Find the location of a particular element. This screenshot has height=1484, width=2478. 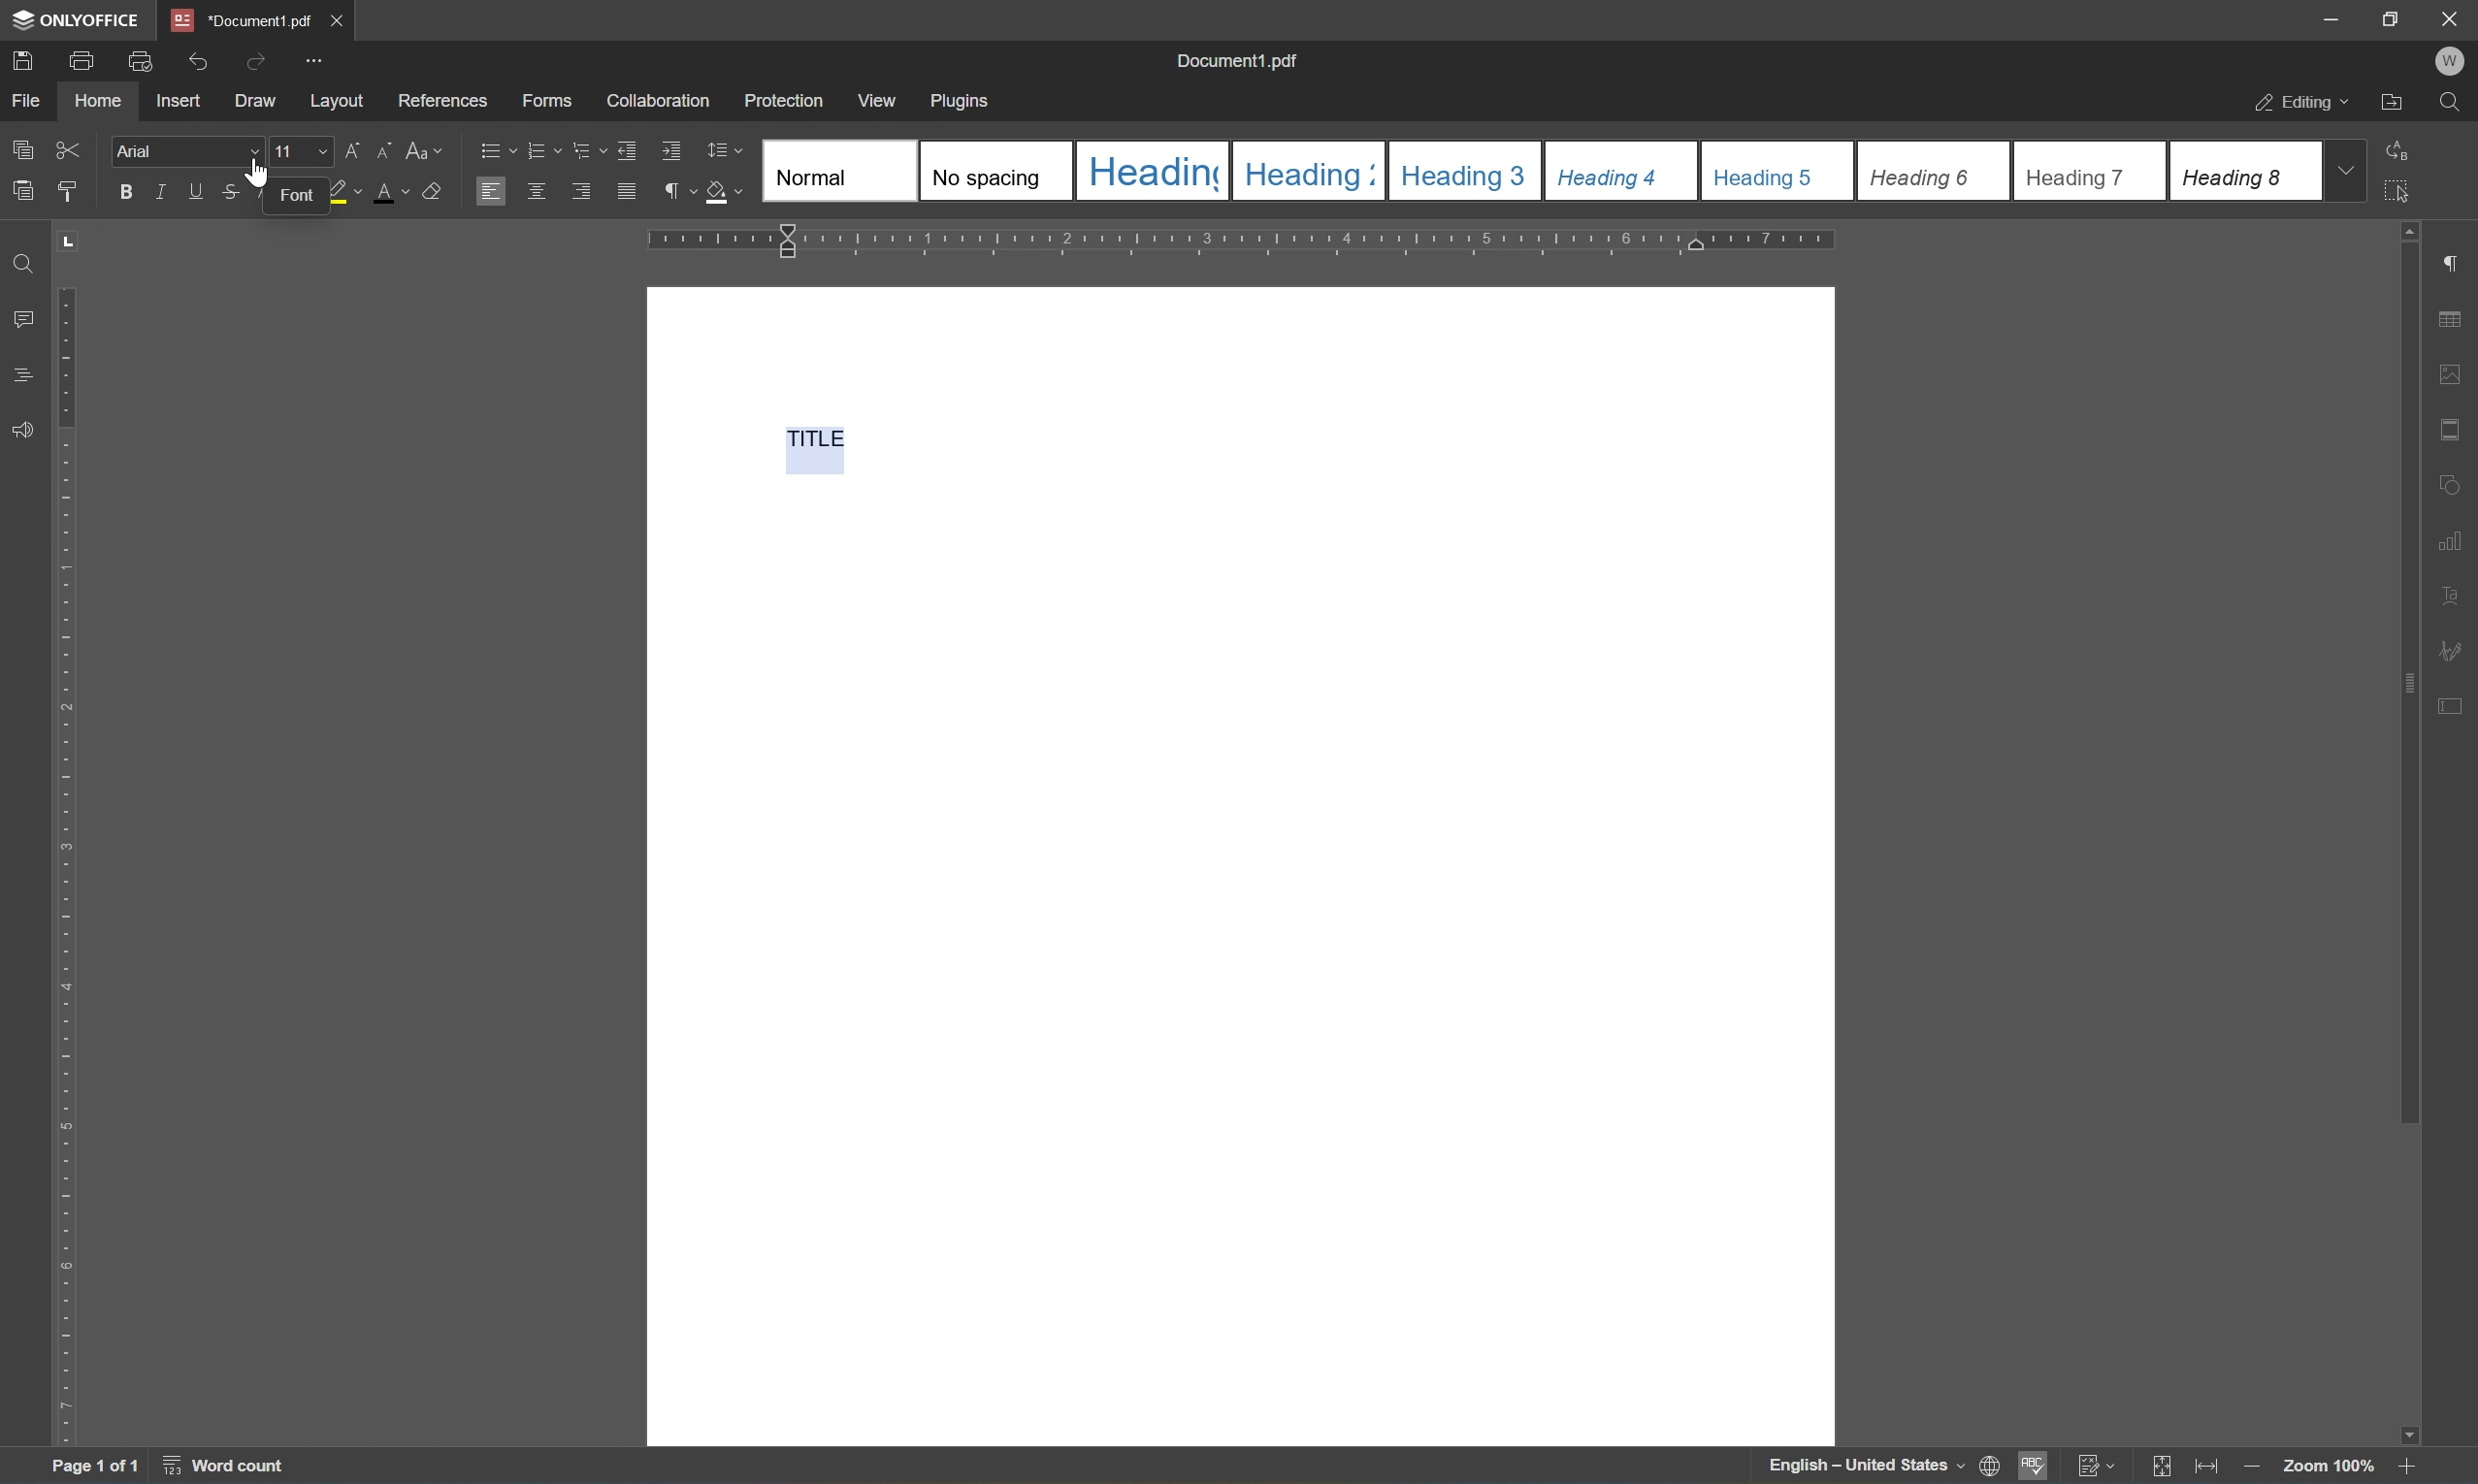

bold is located at coordinates (127, 191).